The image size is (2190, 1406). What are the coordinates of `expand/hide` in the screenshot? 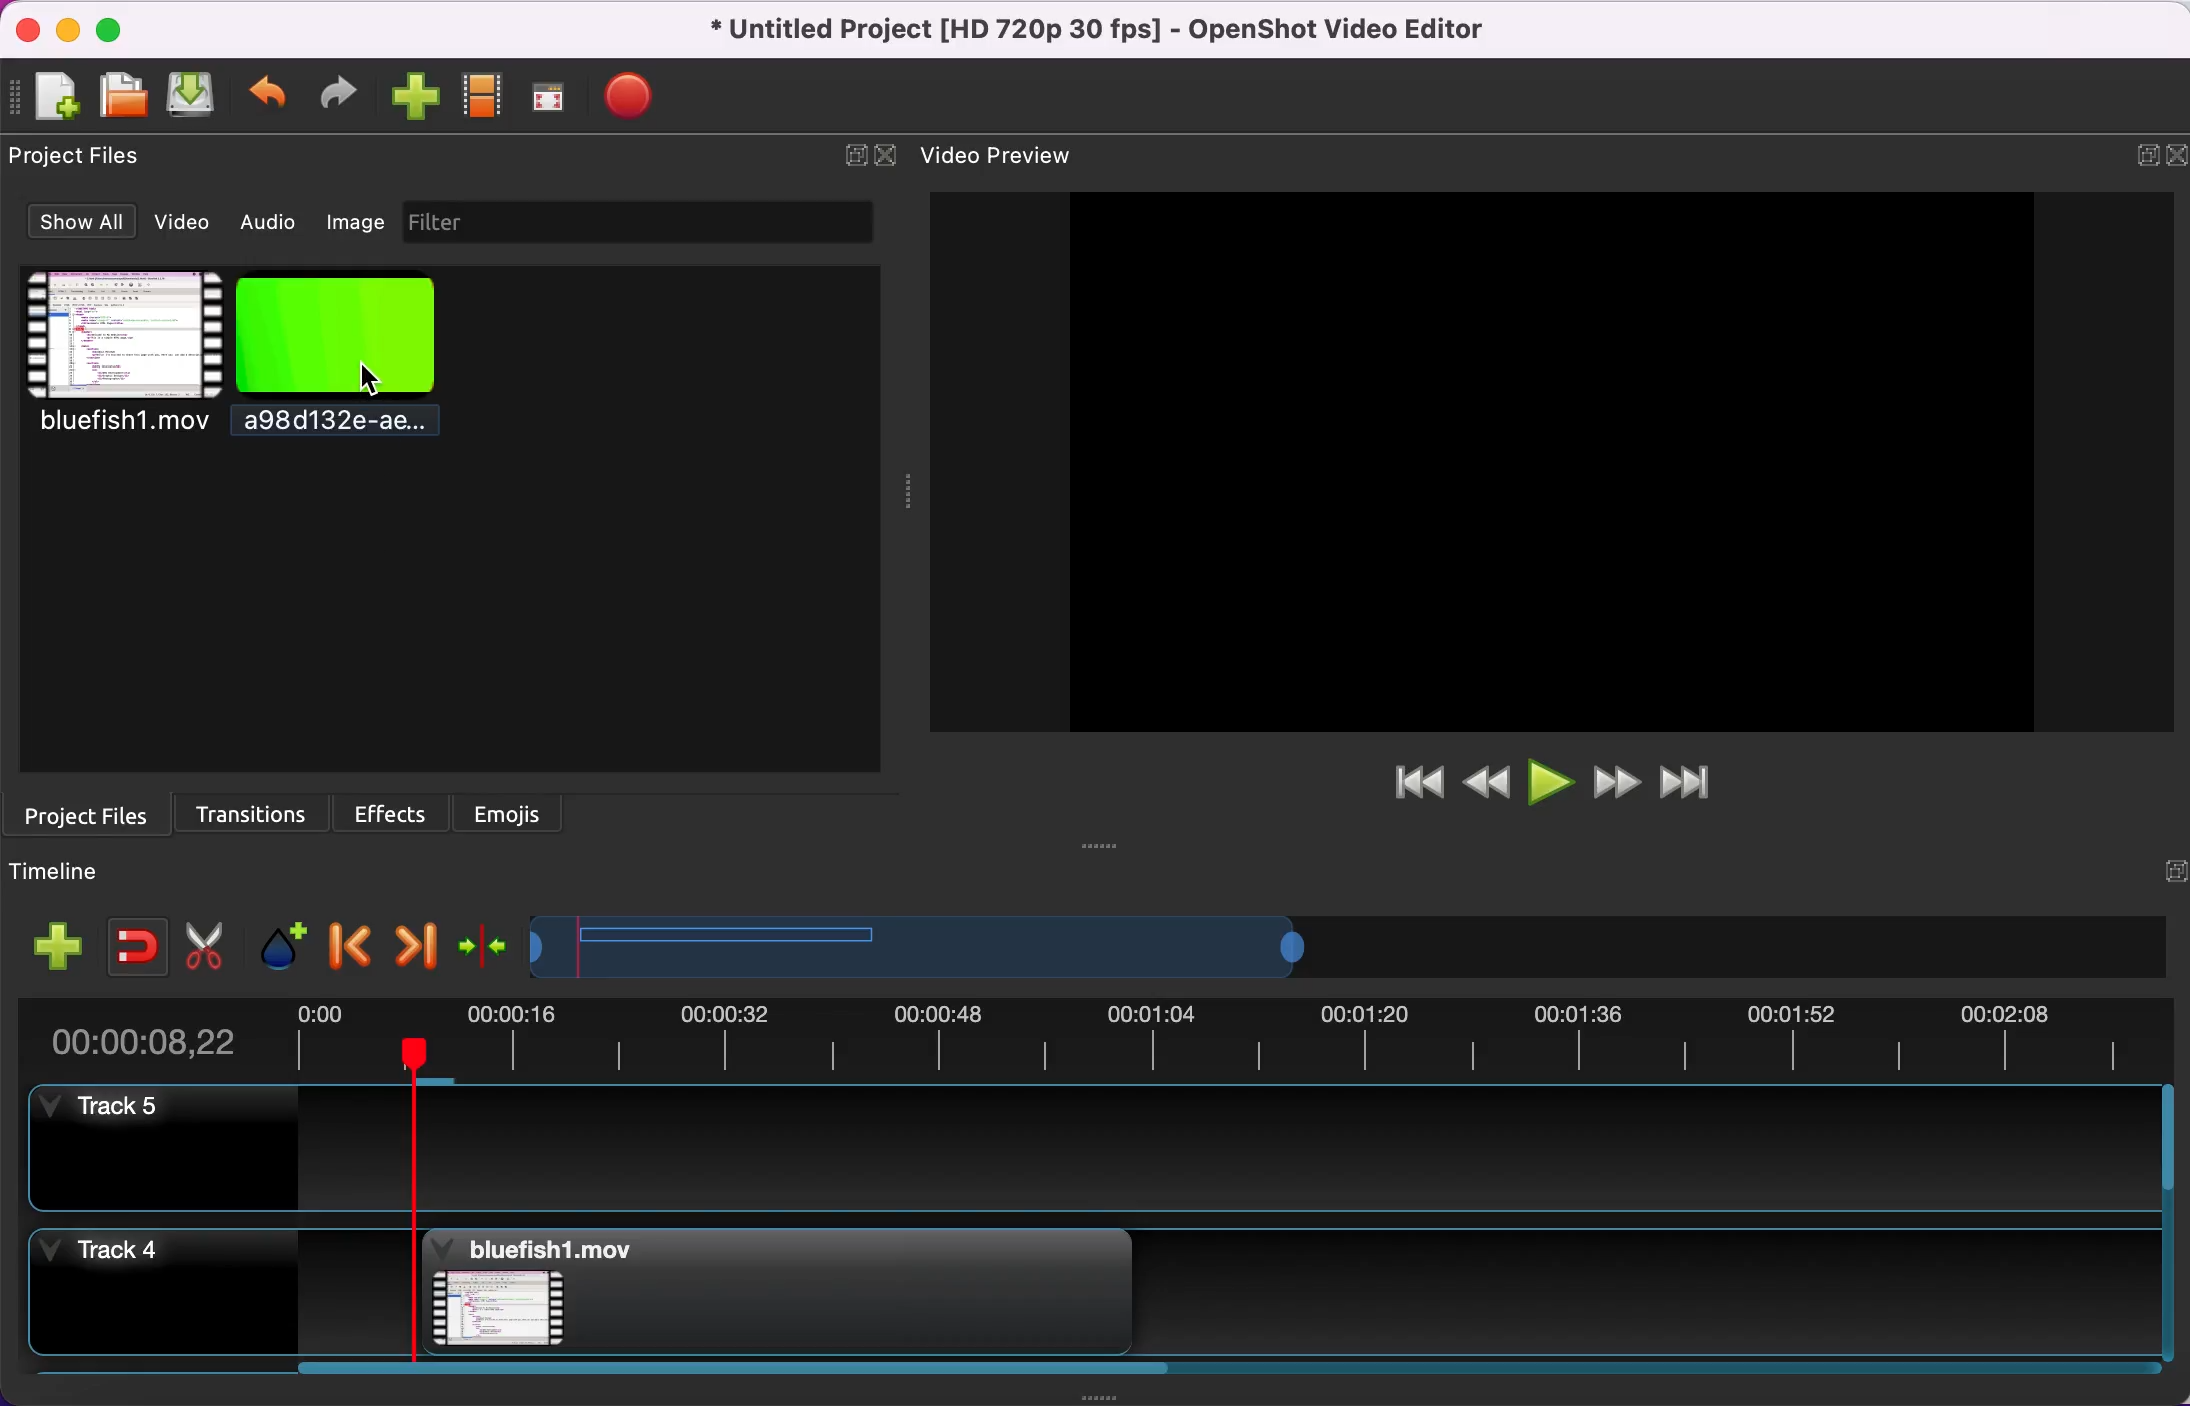 It's located at (2165, 855).